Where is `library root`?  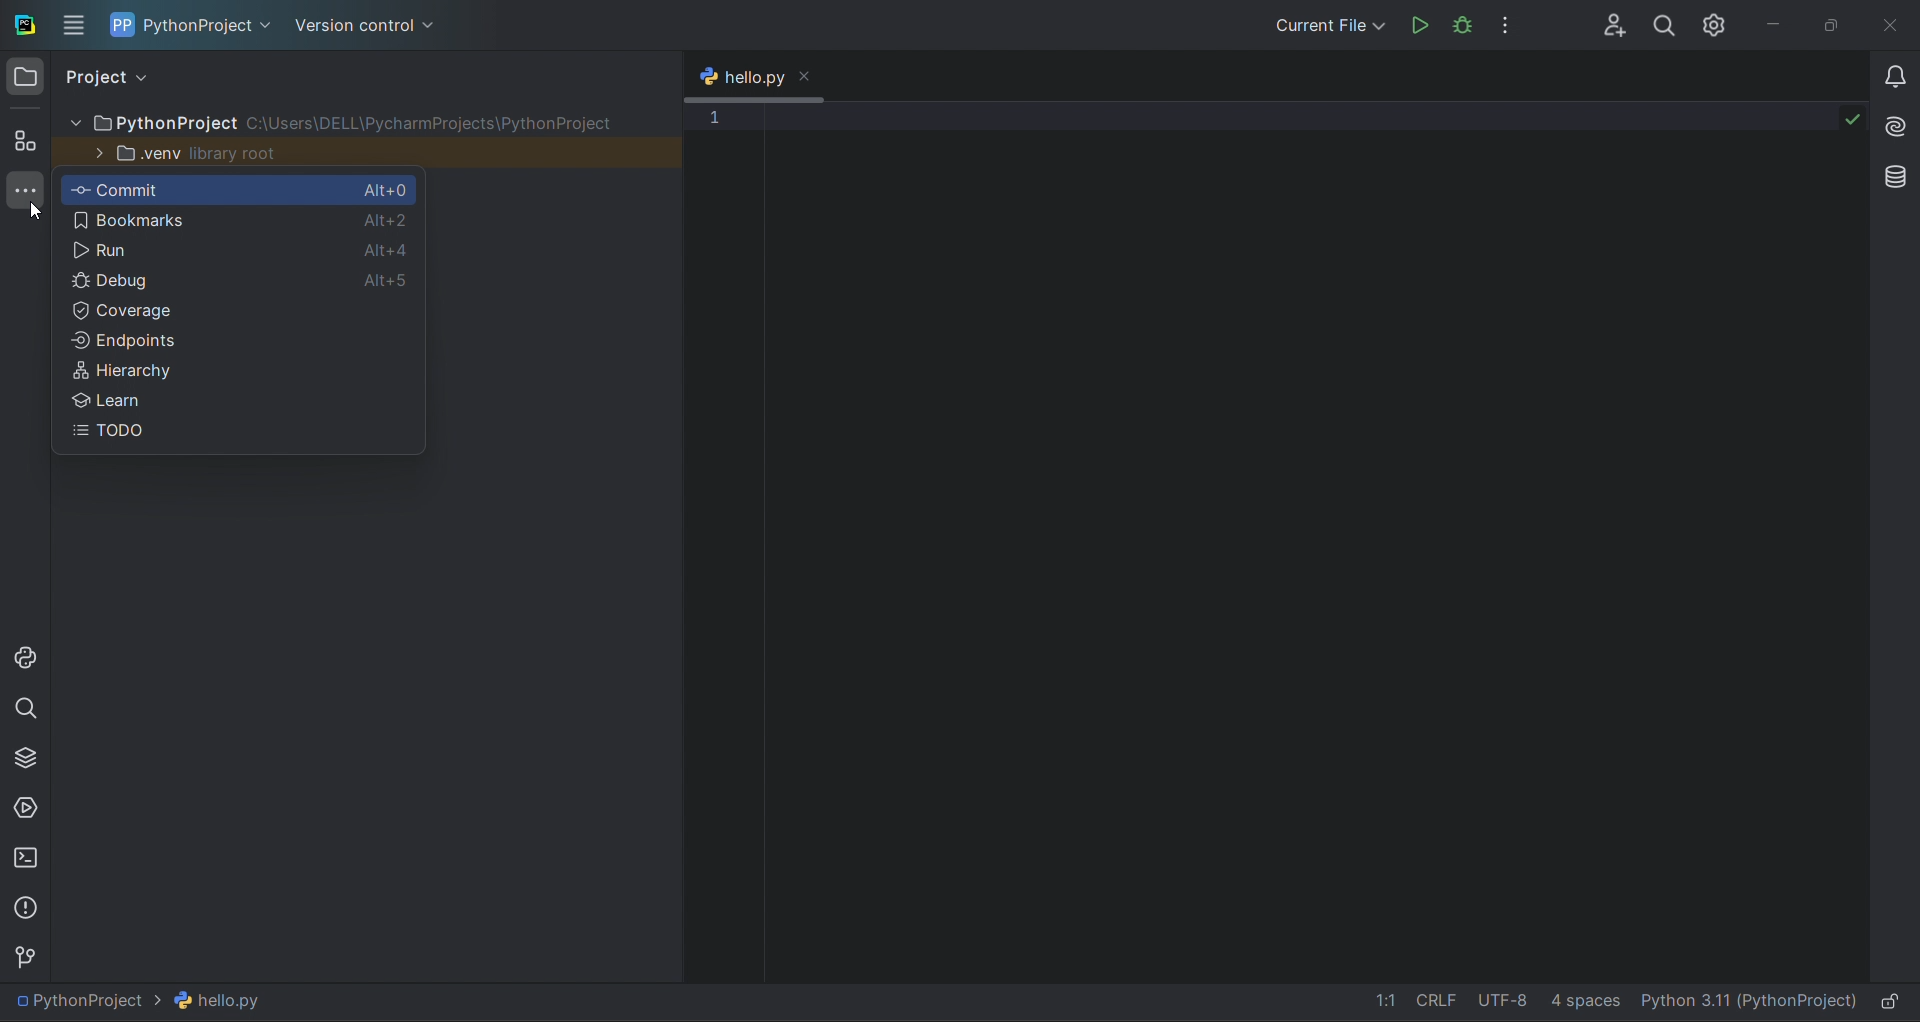
library root is located at coordinates (239, 153).